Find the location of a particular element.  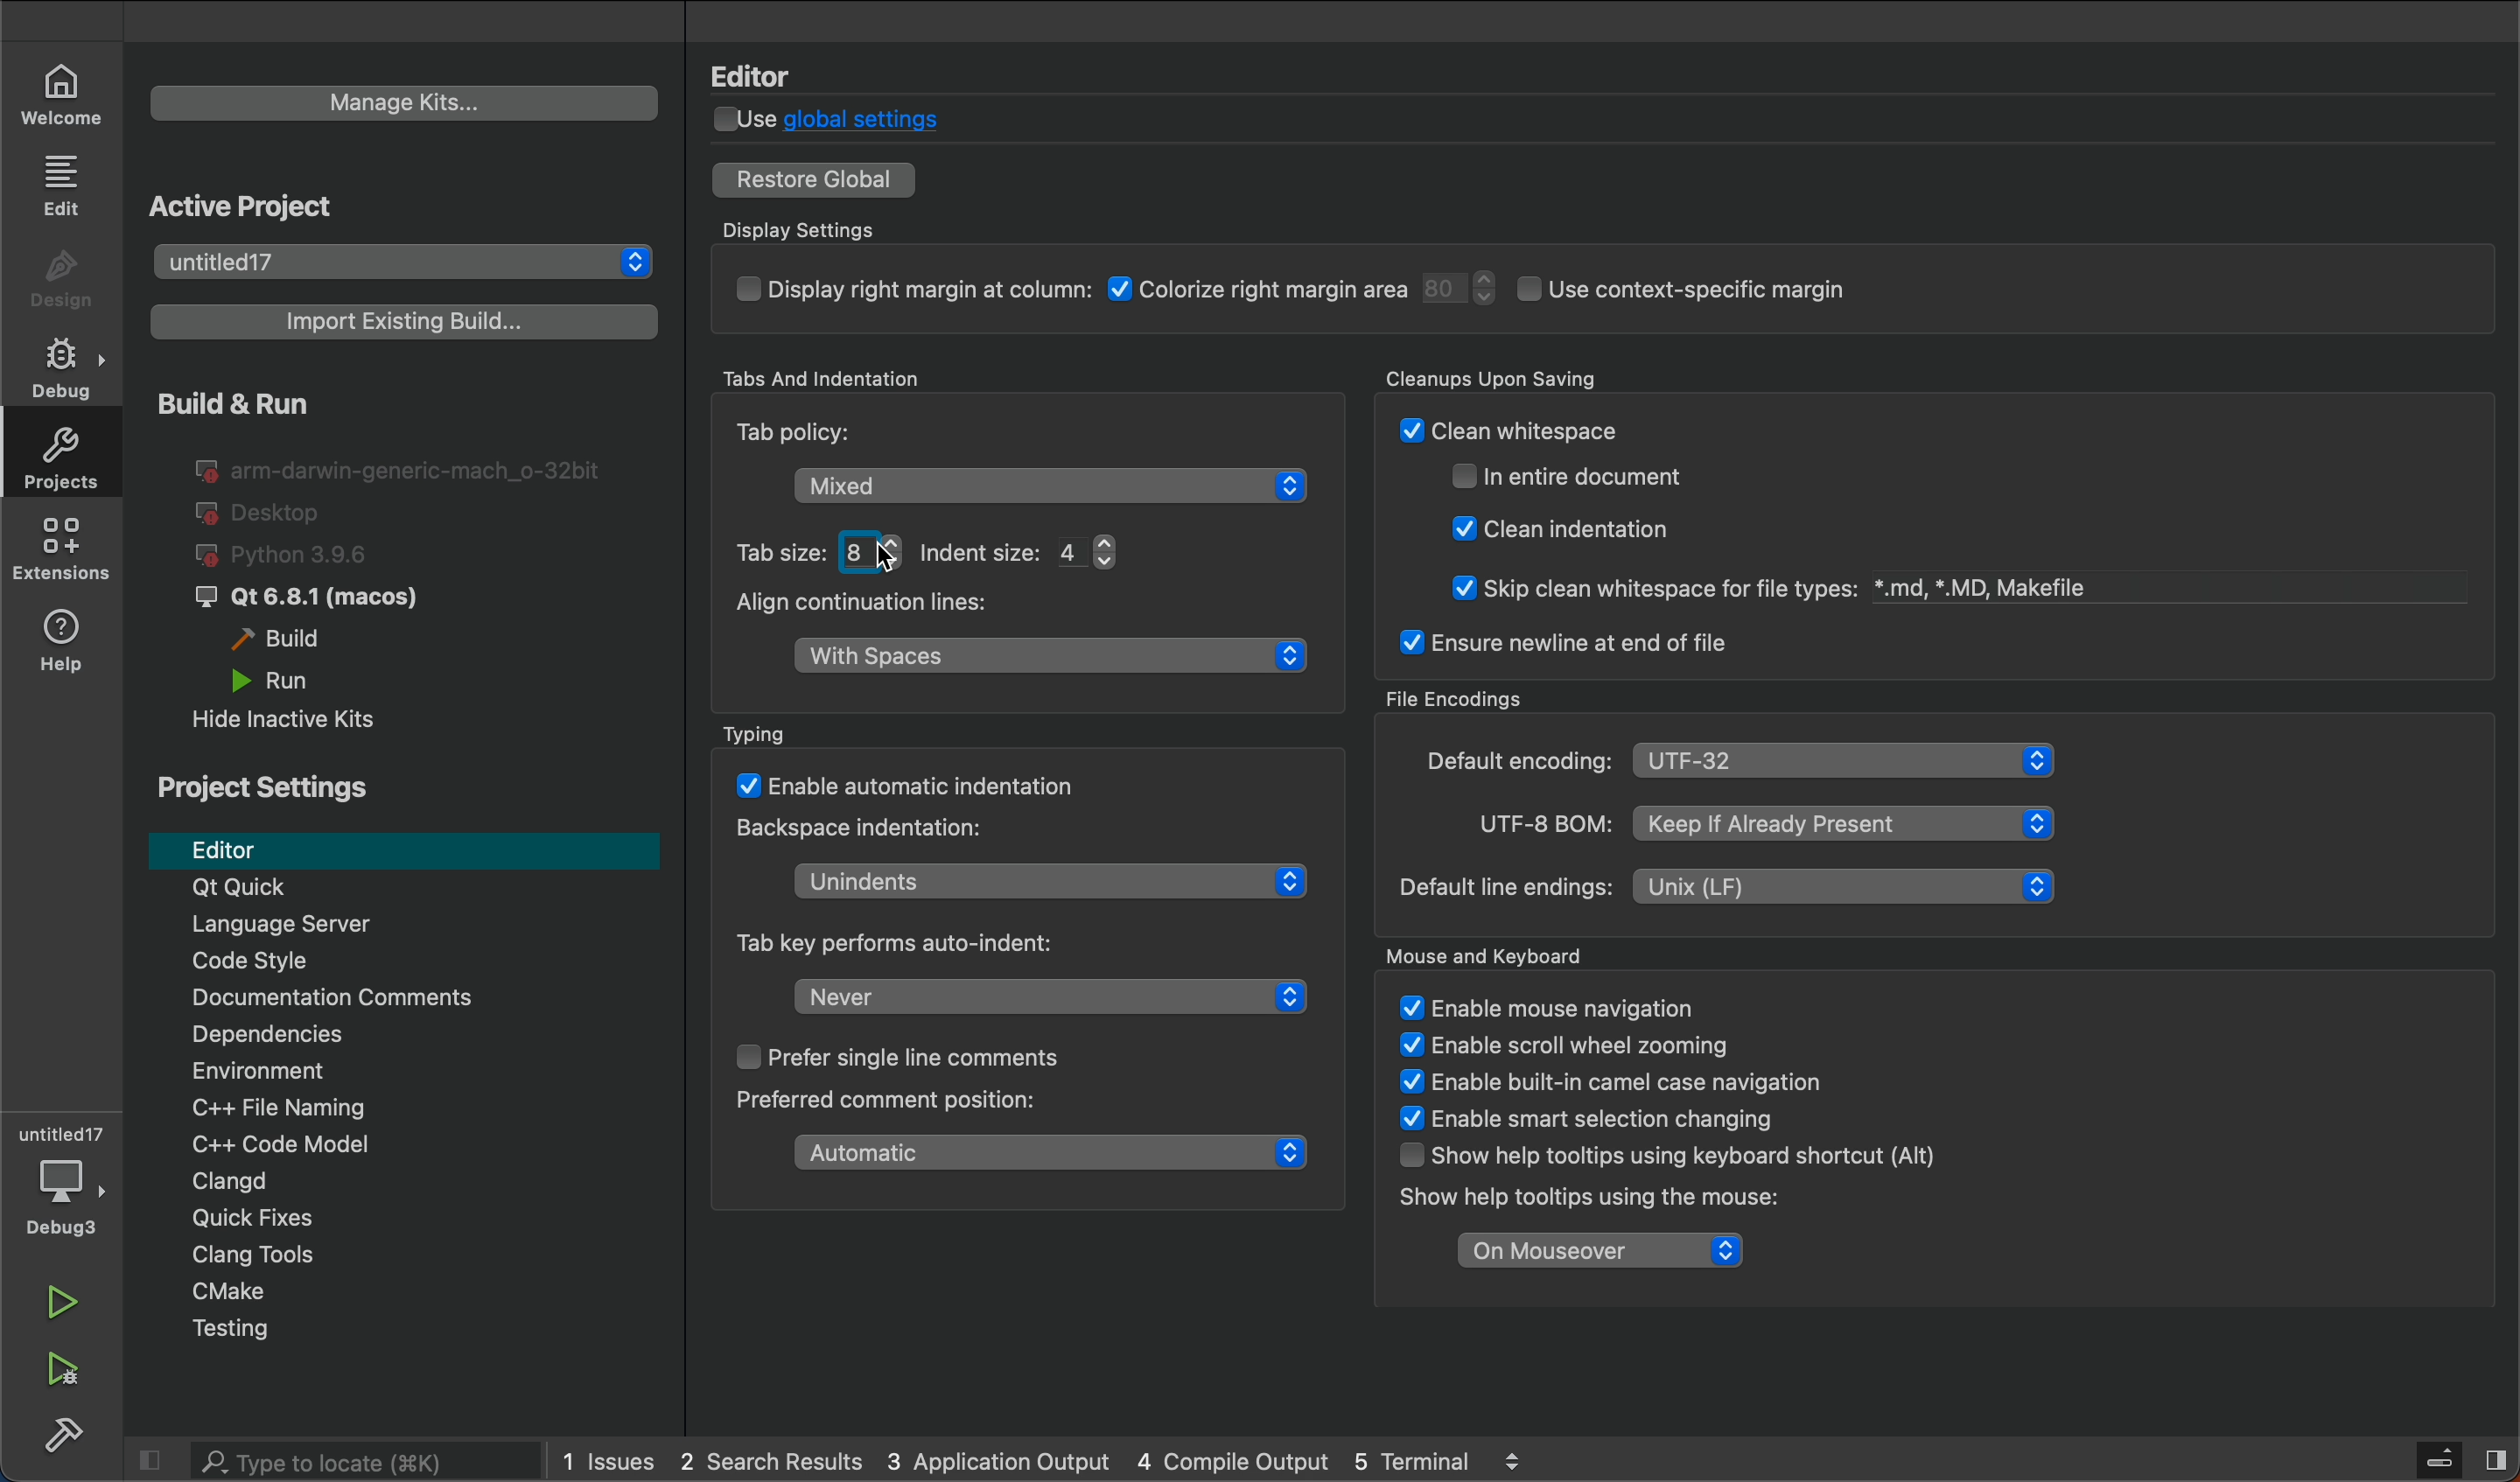

design is located at coordinates (68, 281).